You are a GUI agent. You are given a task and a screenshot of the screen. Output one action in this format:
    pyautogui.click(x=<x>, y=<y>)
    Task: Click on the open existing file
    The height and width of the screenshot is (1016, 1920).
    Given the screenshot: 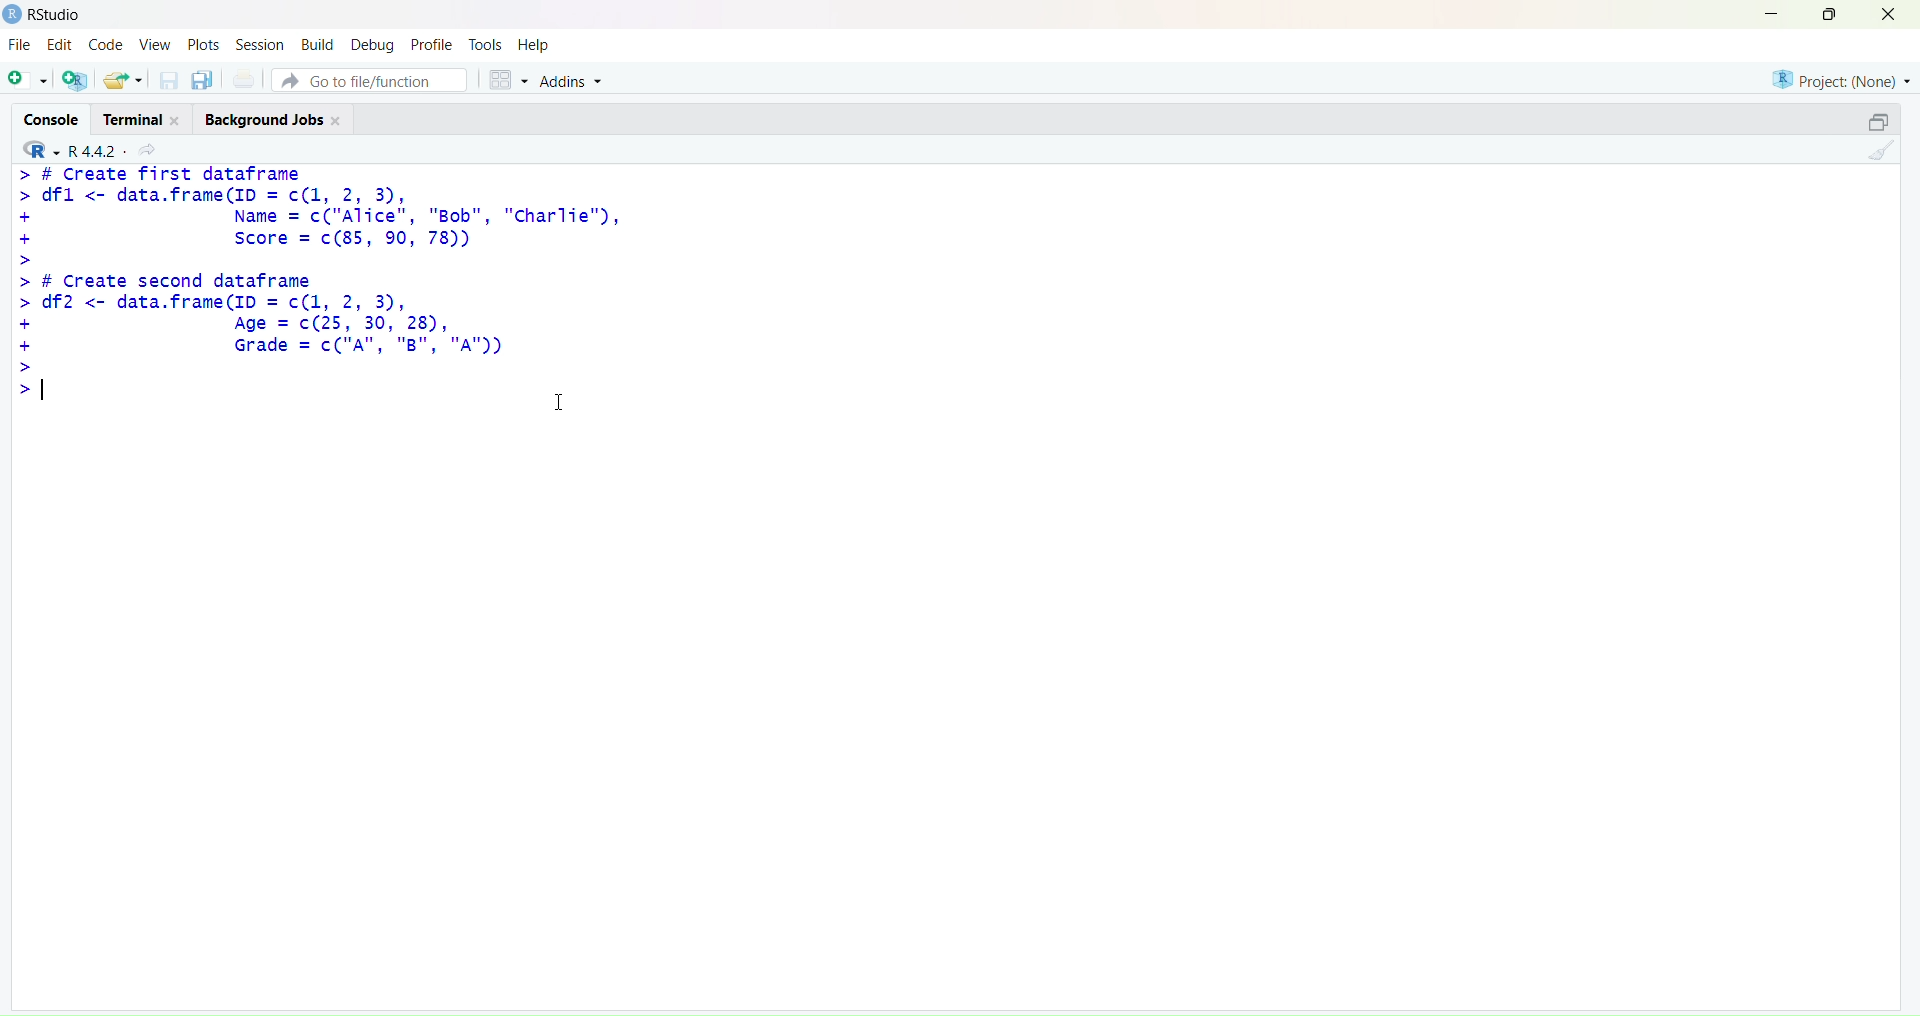 What is the action you would take?
    pyautogui.click(x=126, y=80)
    